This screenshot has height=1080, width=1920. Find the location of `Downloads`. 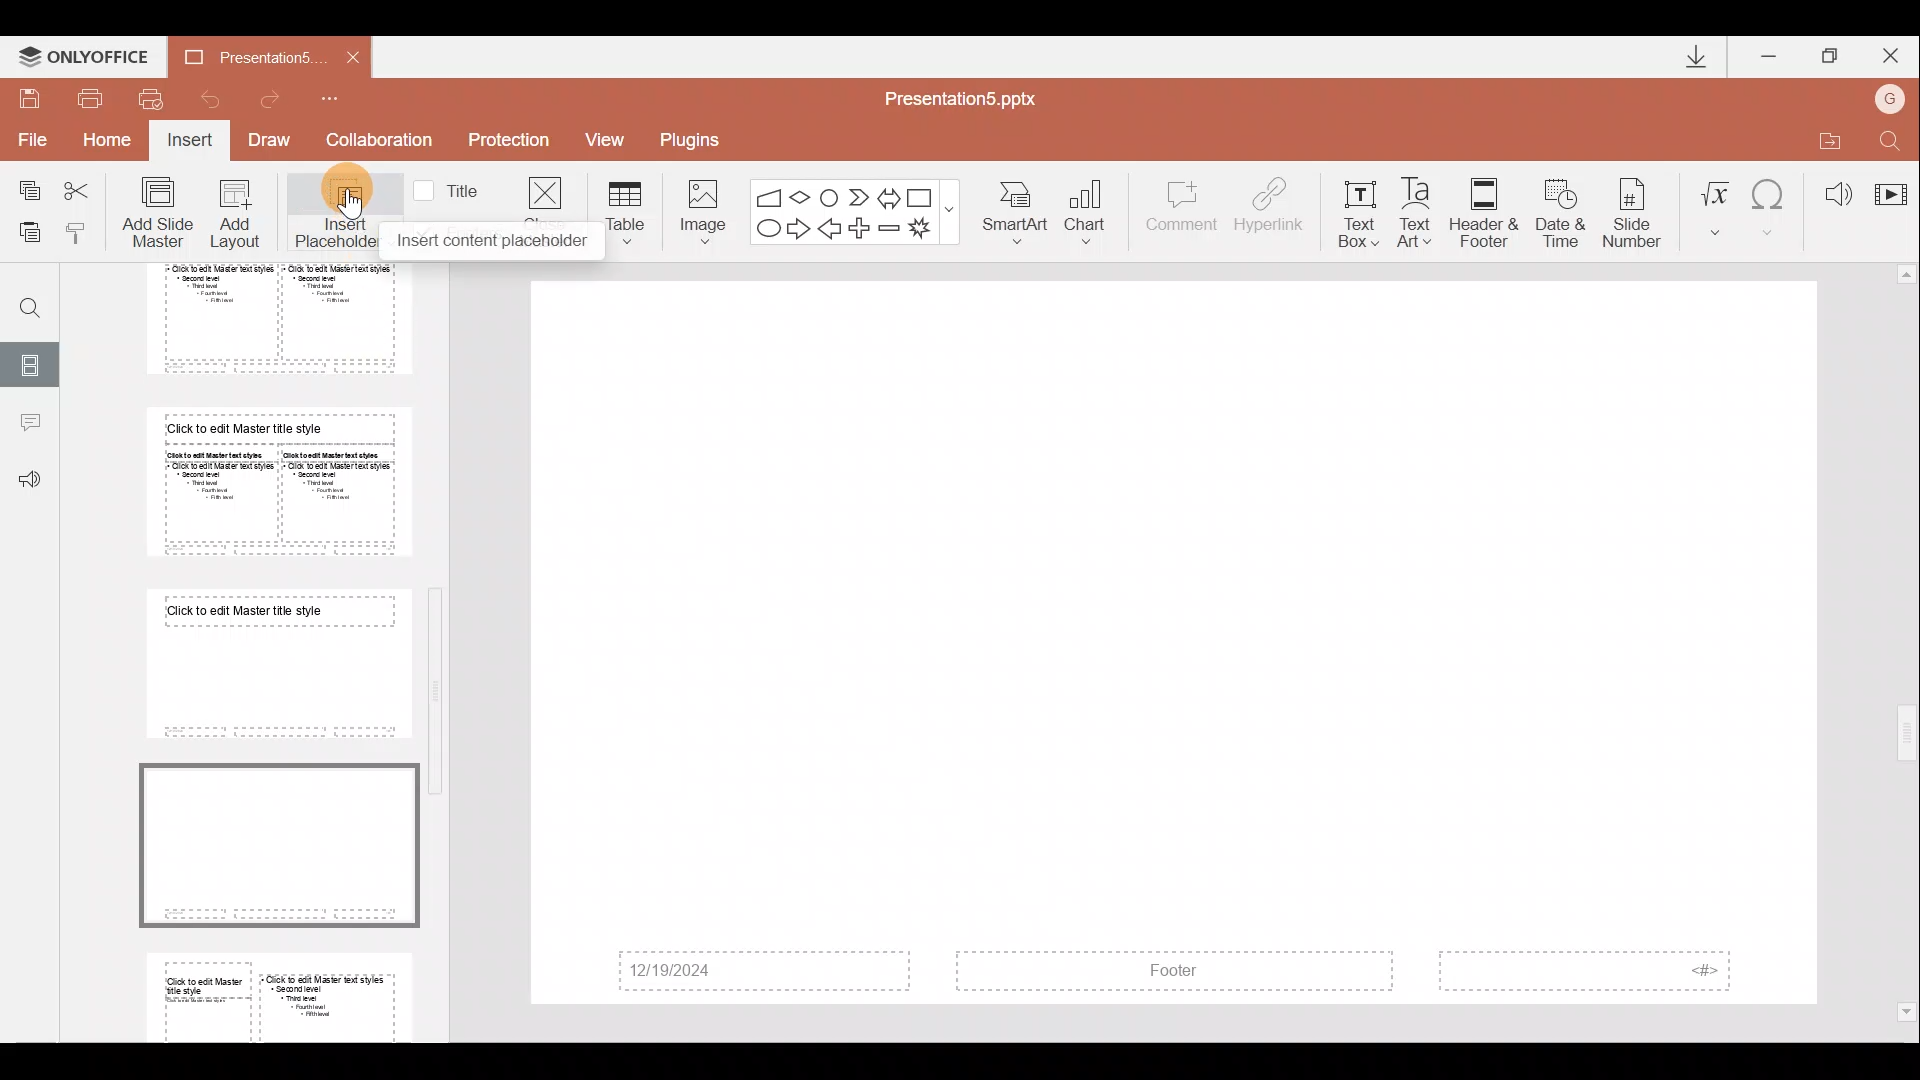

Downloads is located at coordinates (1688, 56).